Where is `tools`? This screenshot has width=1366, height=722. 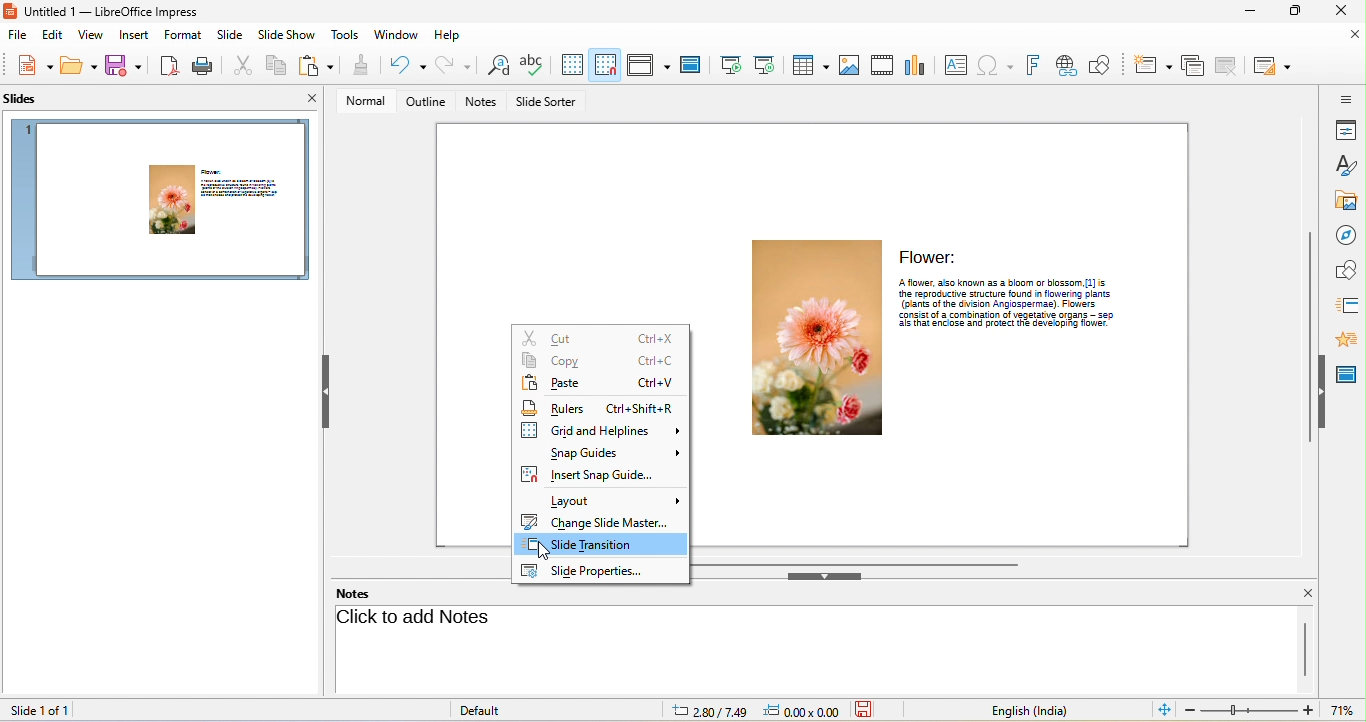 tools is located at coordinates (344, 34).